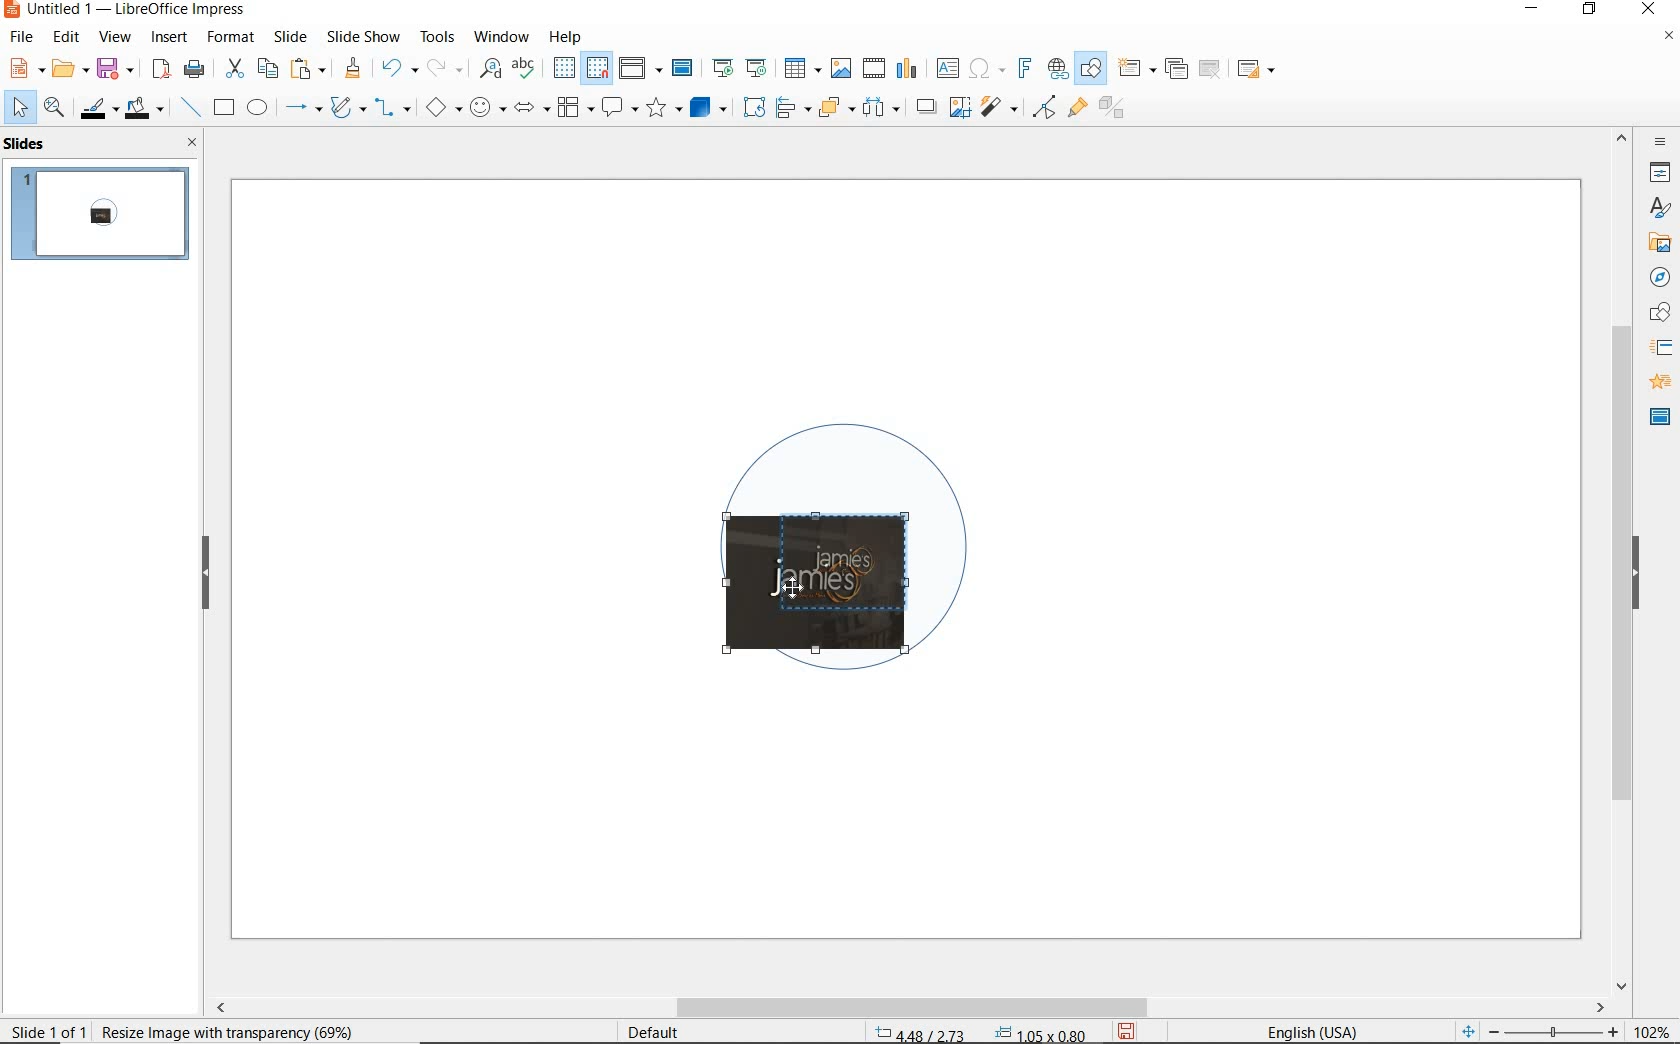 The image size is (1680, 1044). What do you see at coordinates (800, 69) in the screenshot?
I see `insert table` at bounding box center [800, 69].